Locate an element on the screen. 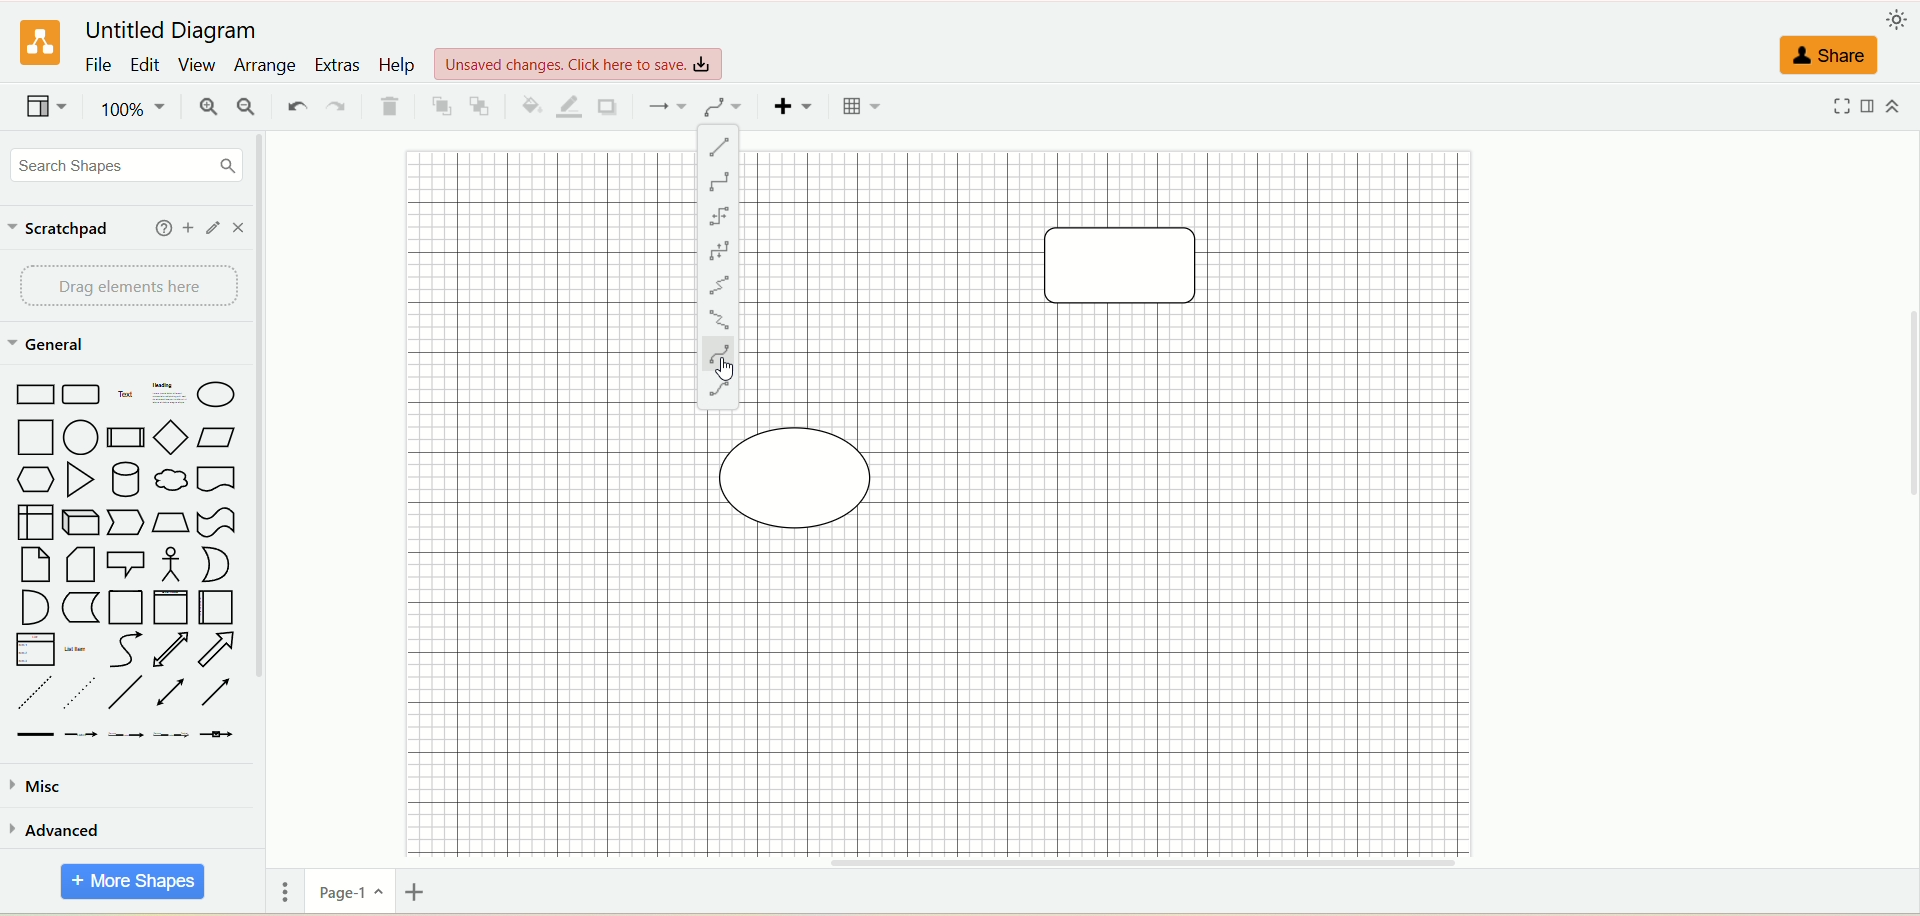 The image size is (1920, 916). shapes is located at coordinates (123, 559).